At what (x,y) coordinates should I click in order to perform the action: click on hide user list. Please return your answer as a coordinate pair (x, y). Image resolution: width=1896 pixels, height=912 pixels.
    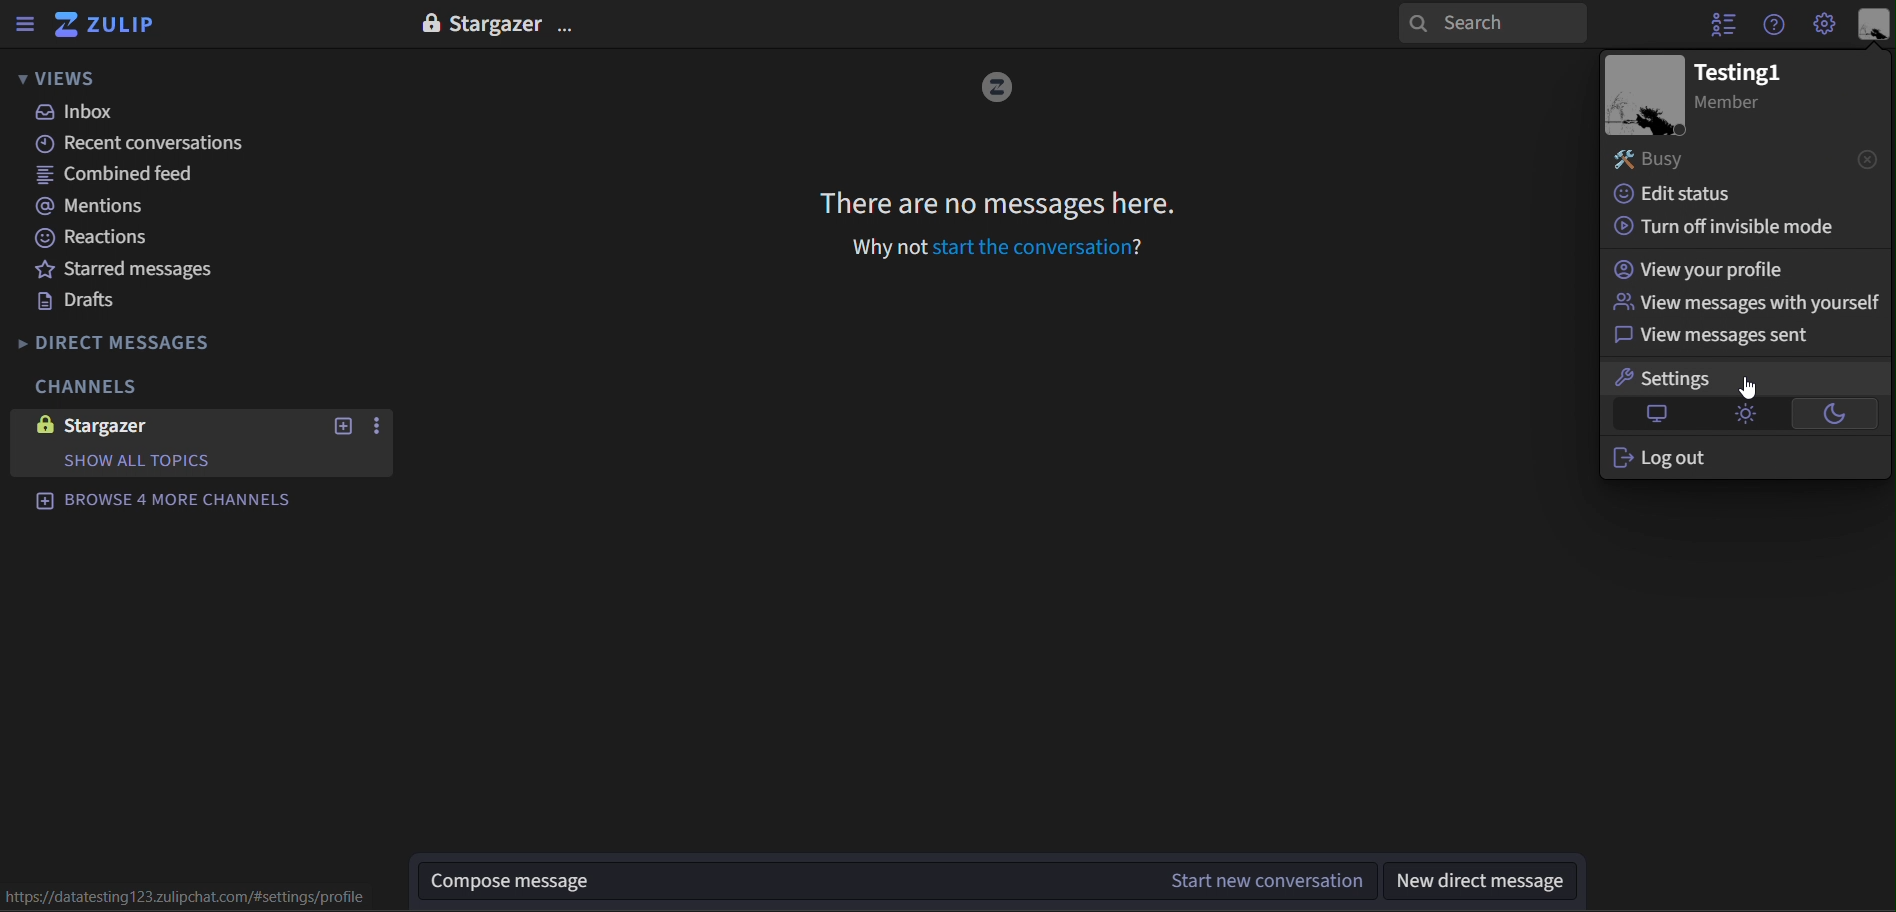
    Looking at the image, I should click on (1717, 27).